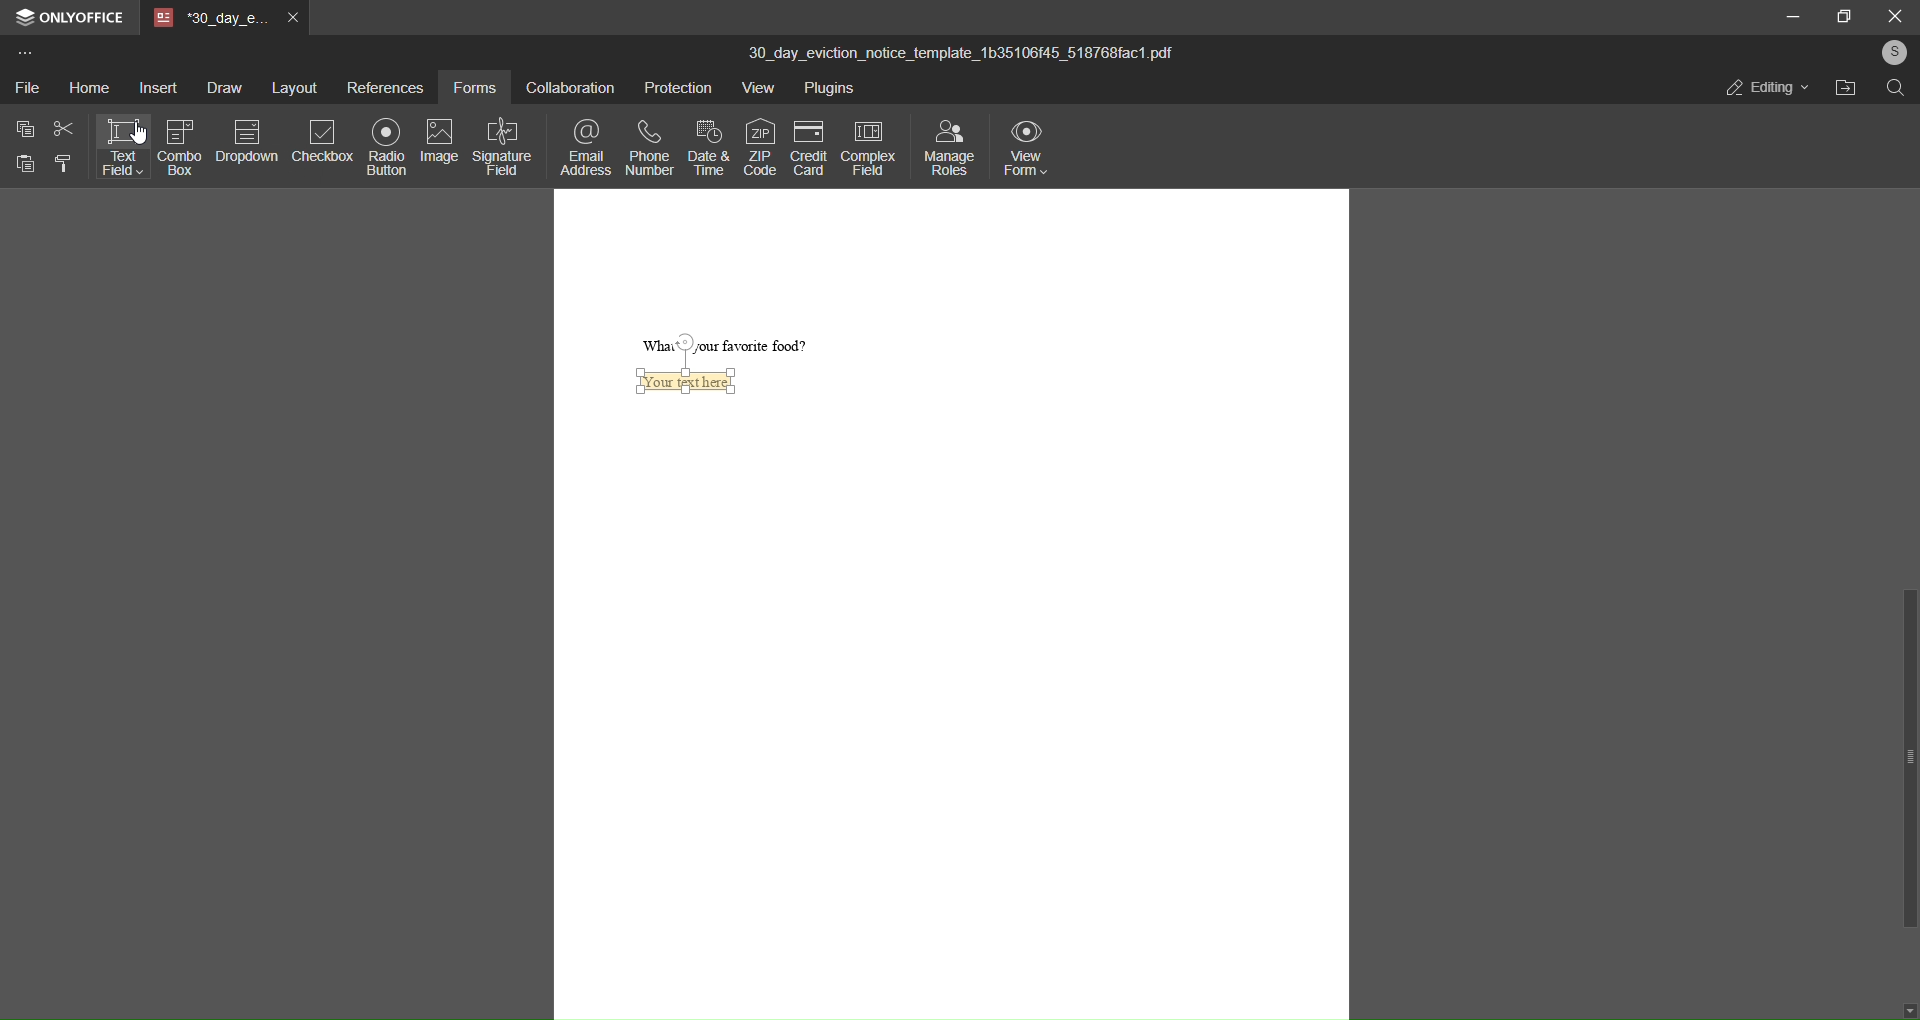  I want to click on down, so click(1908, 1013).